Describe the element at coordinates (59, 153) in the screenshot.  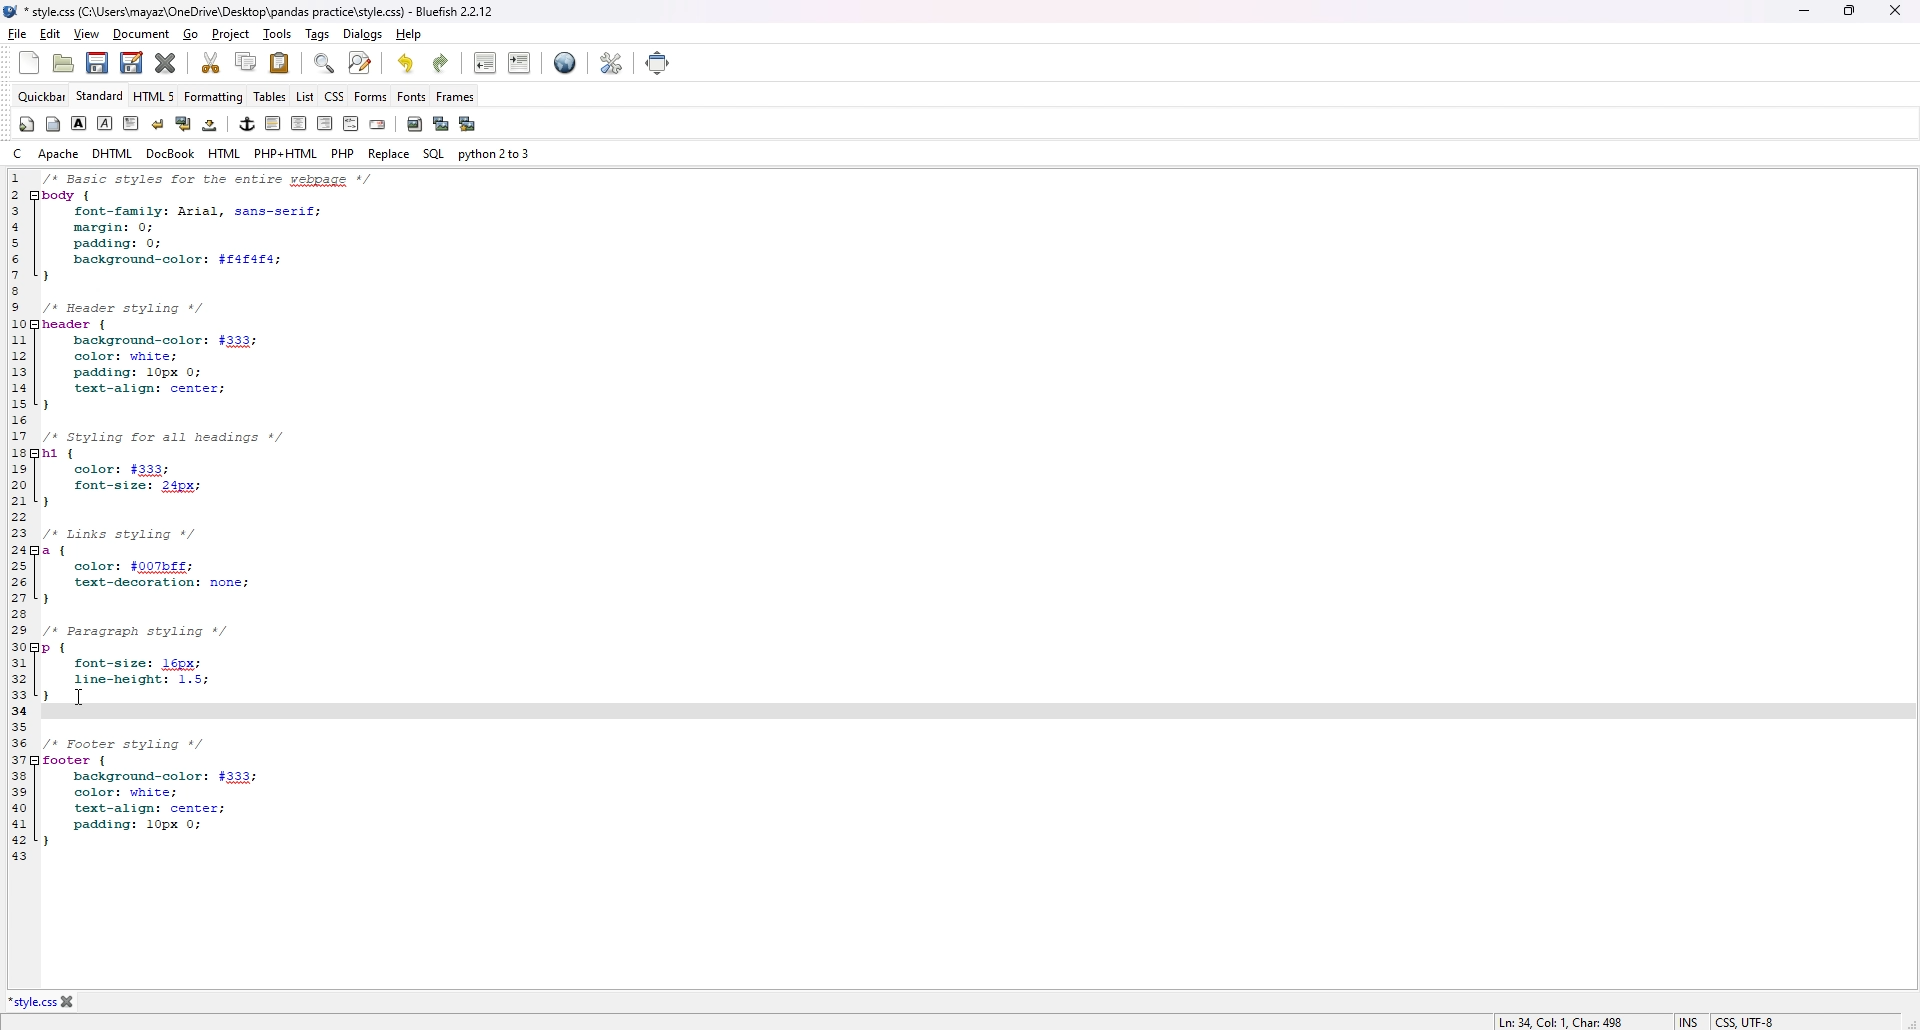
I see `apache` at that location.